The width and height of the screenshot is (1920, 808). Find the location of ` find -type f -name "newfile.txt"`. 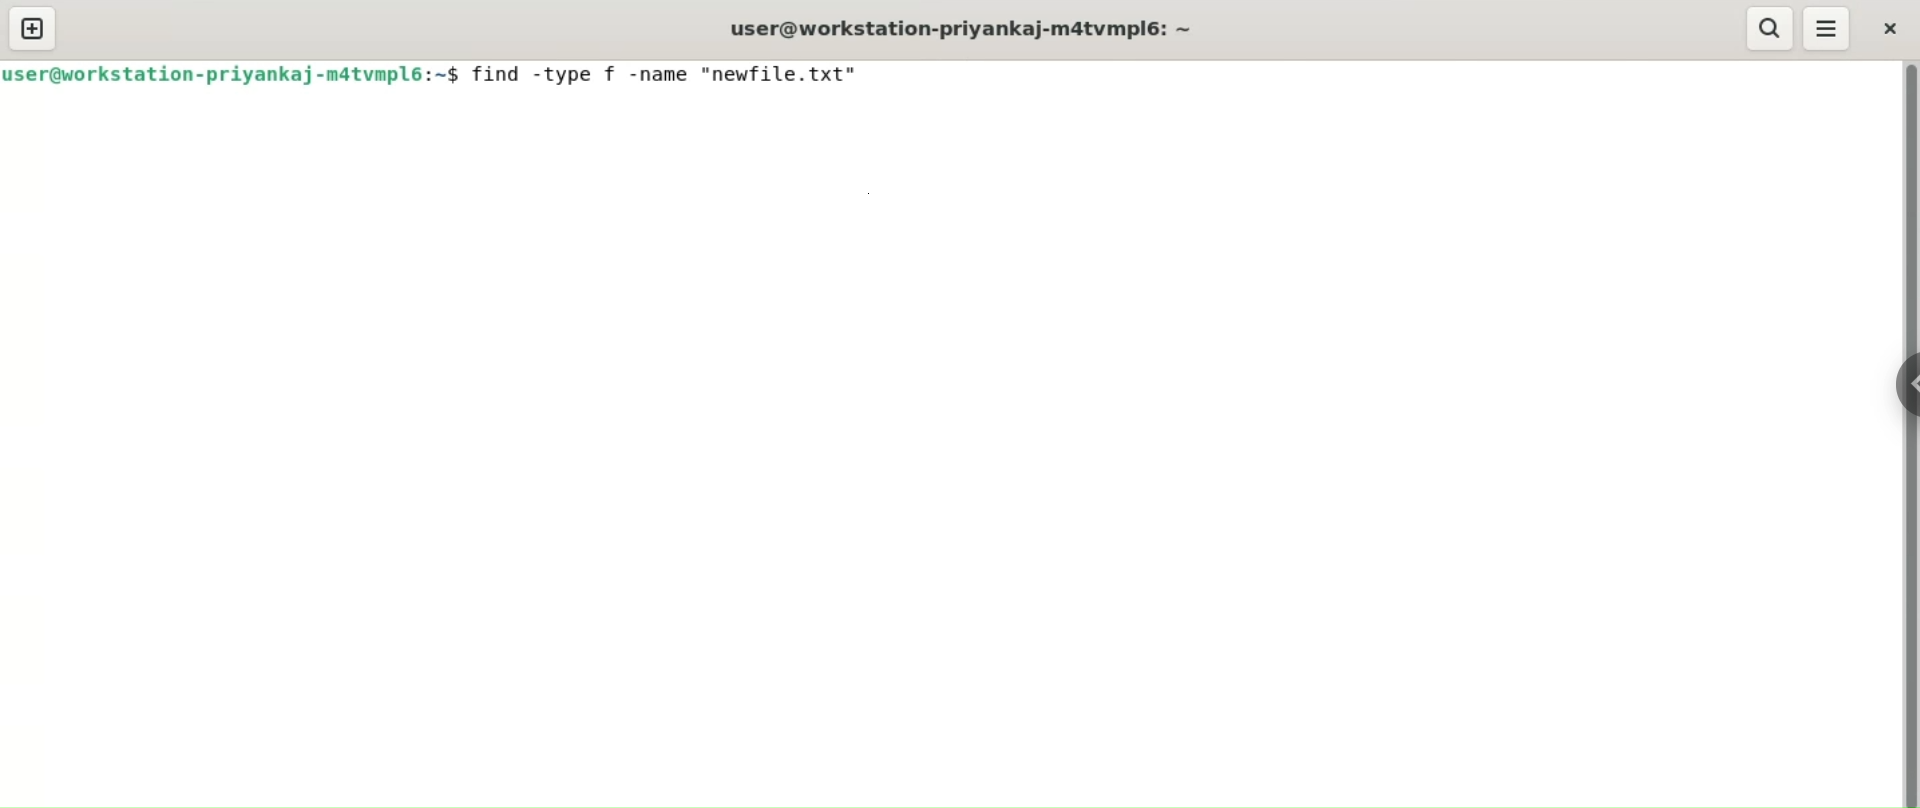

 find -type f -name "newfile.txt" is located at coordinates (672, 73).